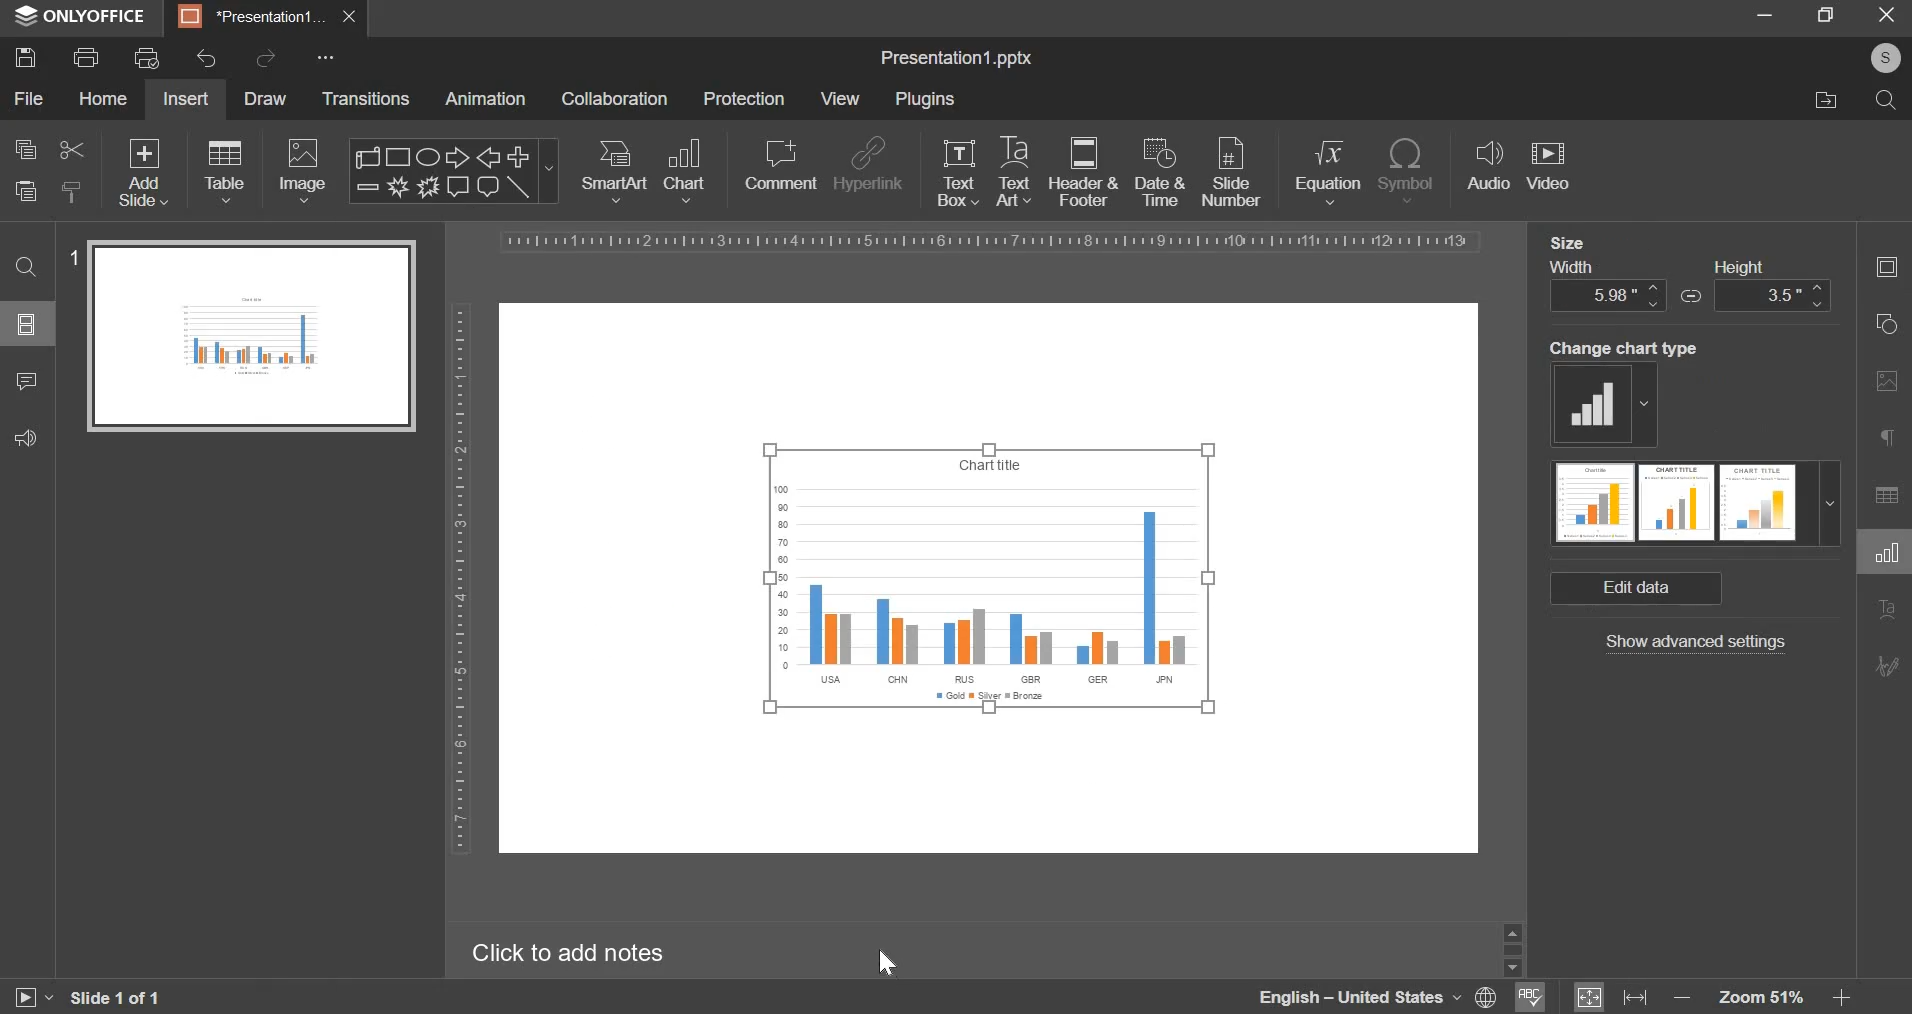 The image size is (1912, 1014). What do you see at coordinates (1158, 172) in the screenshot?
I see `date & time` at bounding box center [1158, 172].